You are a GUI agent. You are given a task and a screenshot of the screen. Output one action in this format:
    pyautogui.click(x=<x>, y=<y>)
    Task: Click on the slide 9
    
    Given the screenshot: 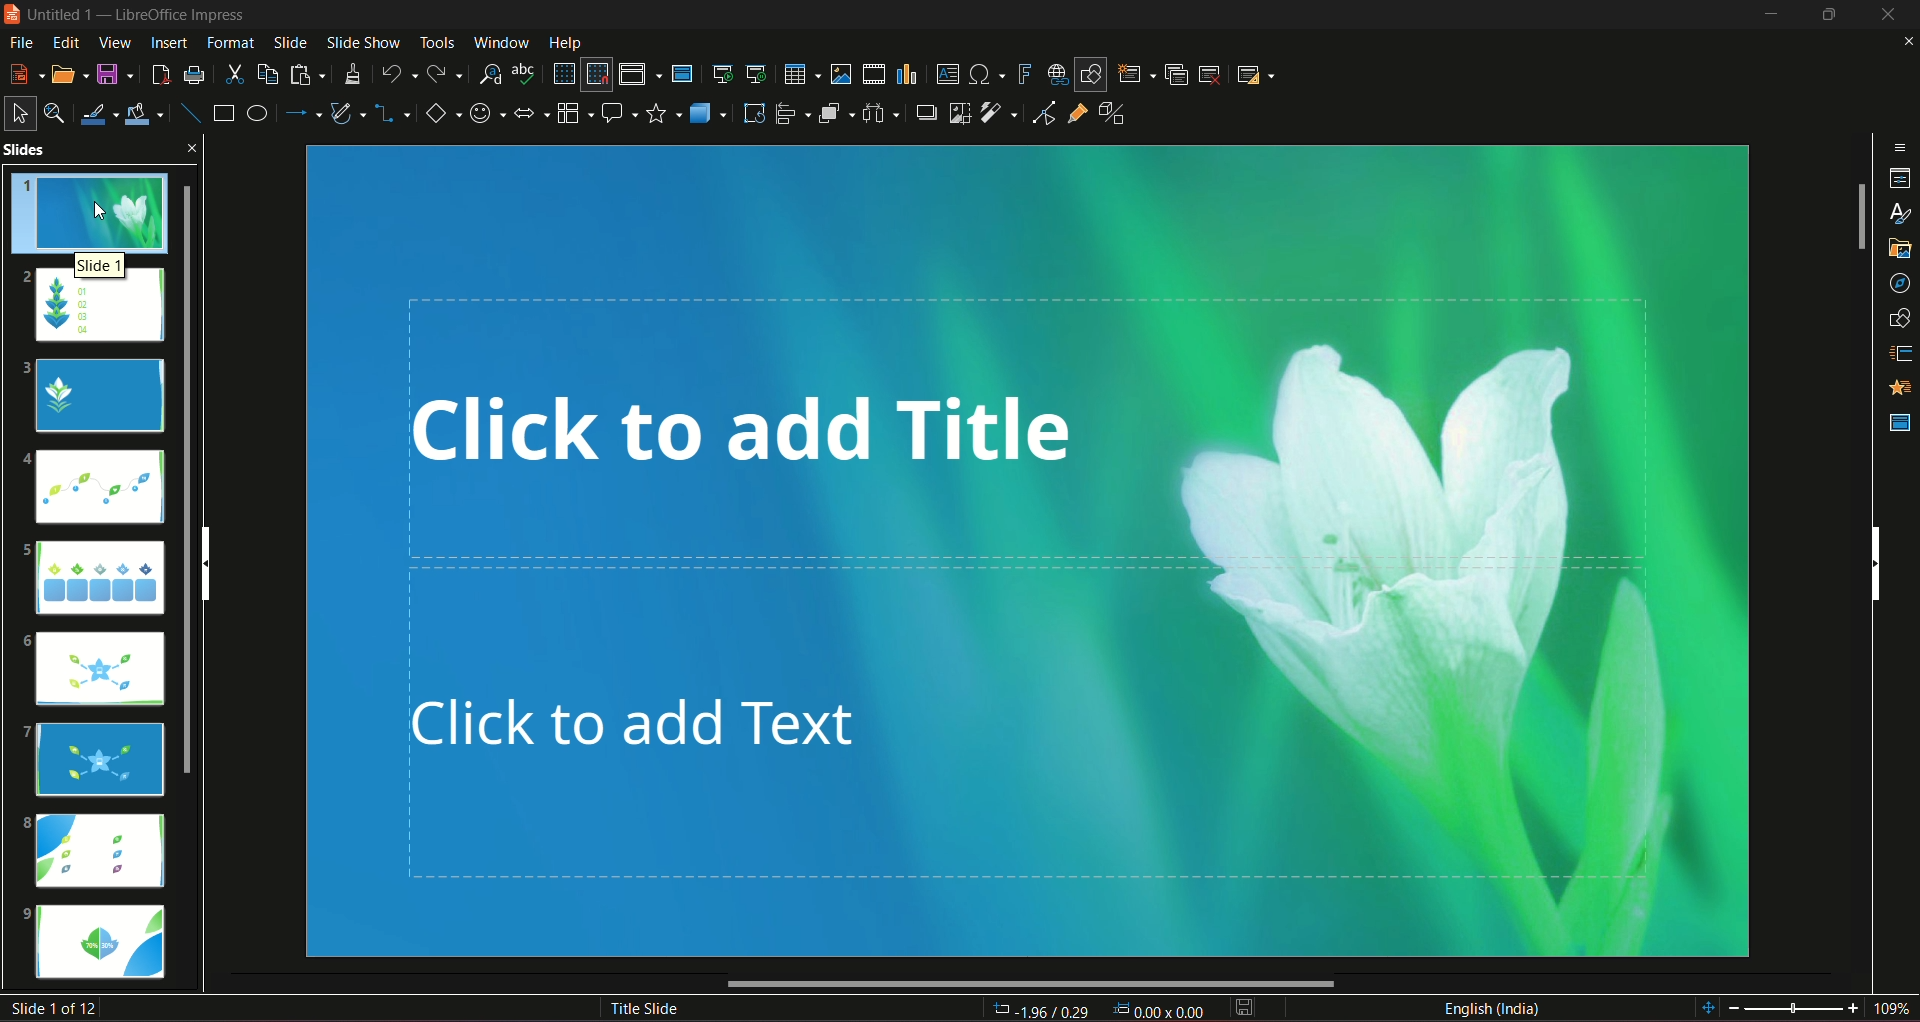 What is the action you would take?
    pyautogui.click(x=105, y=944)
    